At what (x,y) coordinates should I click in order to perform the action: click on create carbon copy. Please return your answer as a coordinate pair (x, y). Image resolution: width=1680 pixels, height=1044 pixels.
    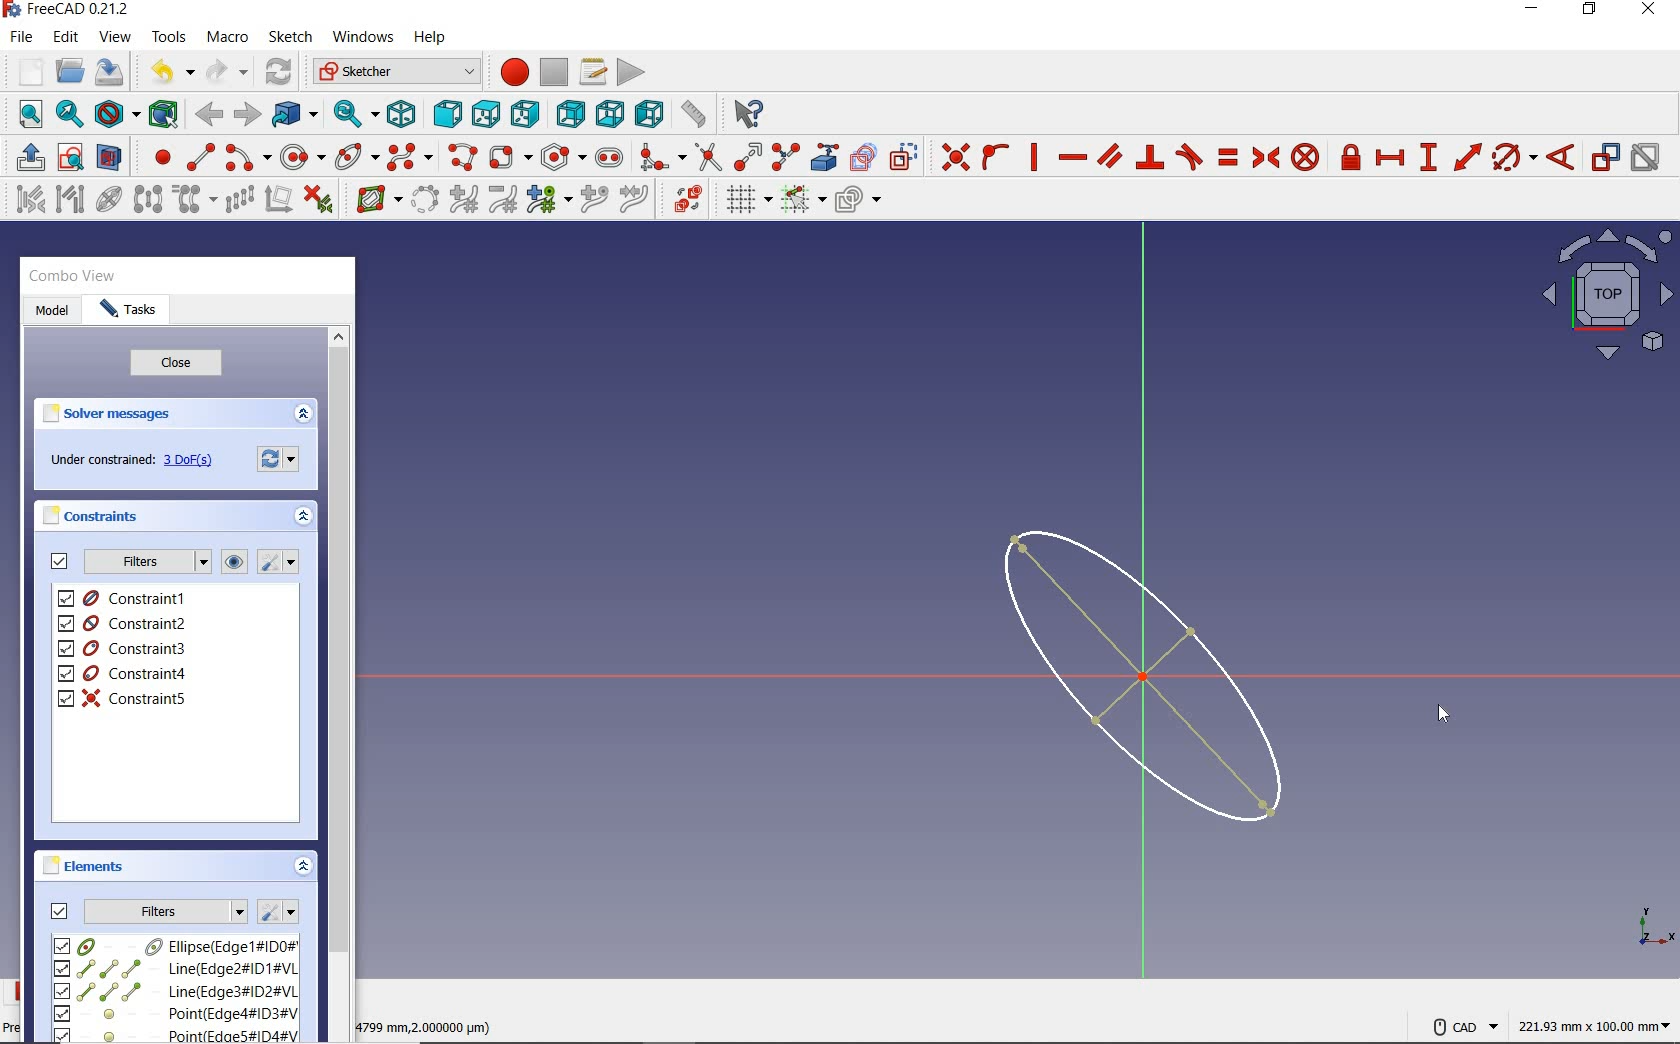
    Looking at the image, I should click on (864, 155).